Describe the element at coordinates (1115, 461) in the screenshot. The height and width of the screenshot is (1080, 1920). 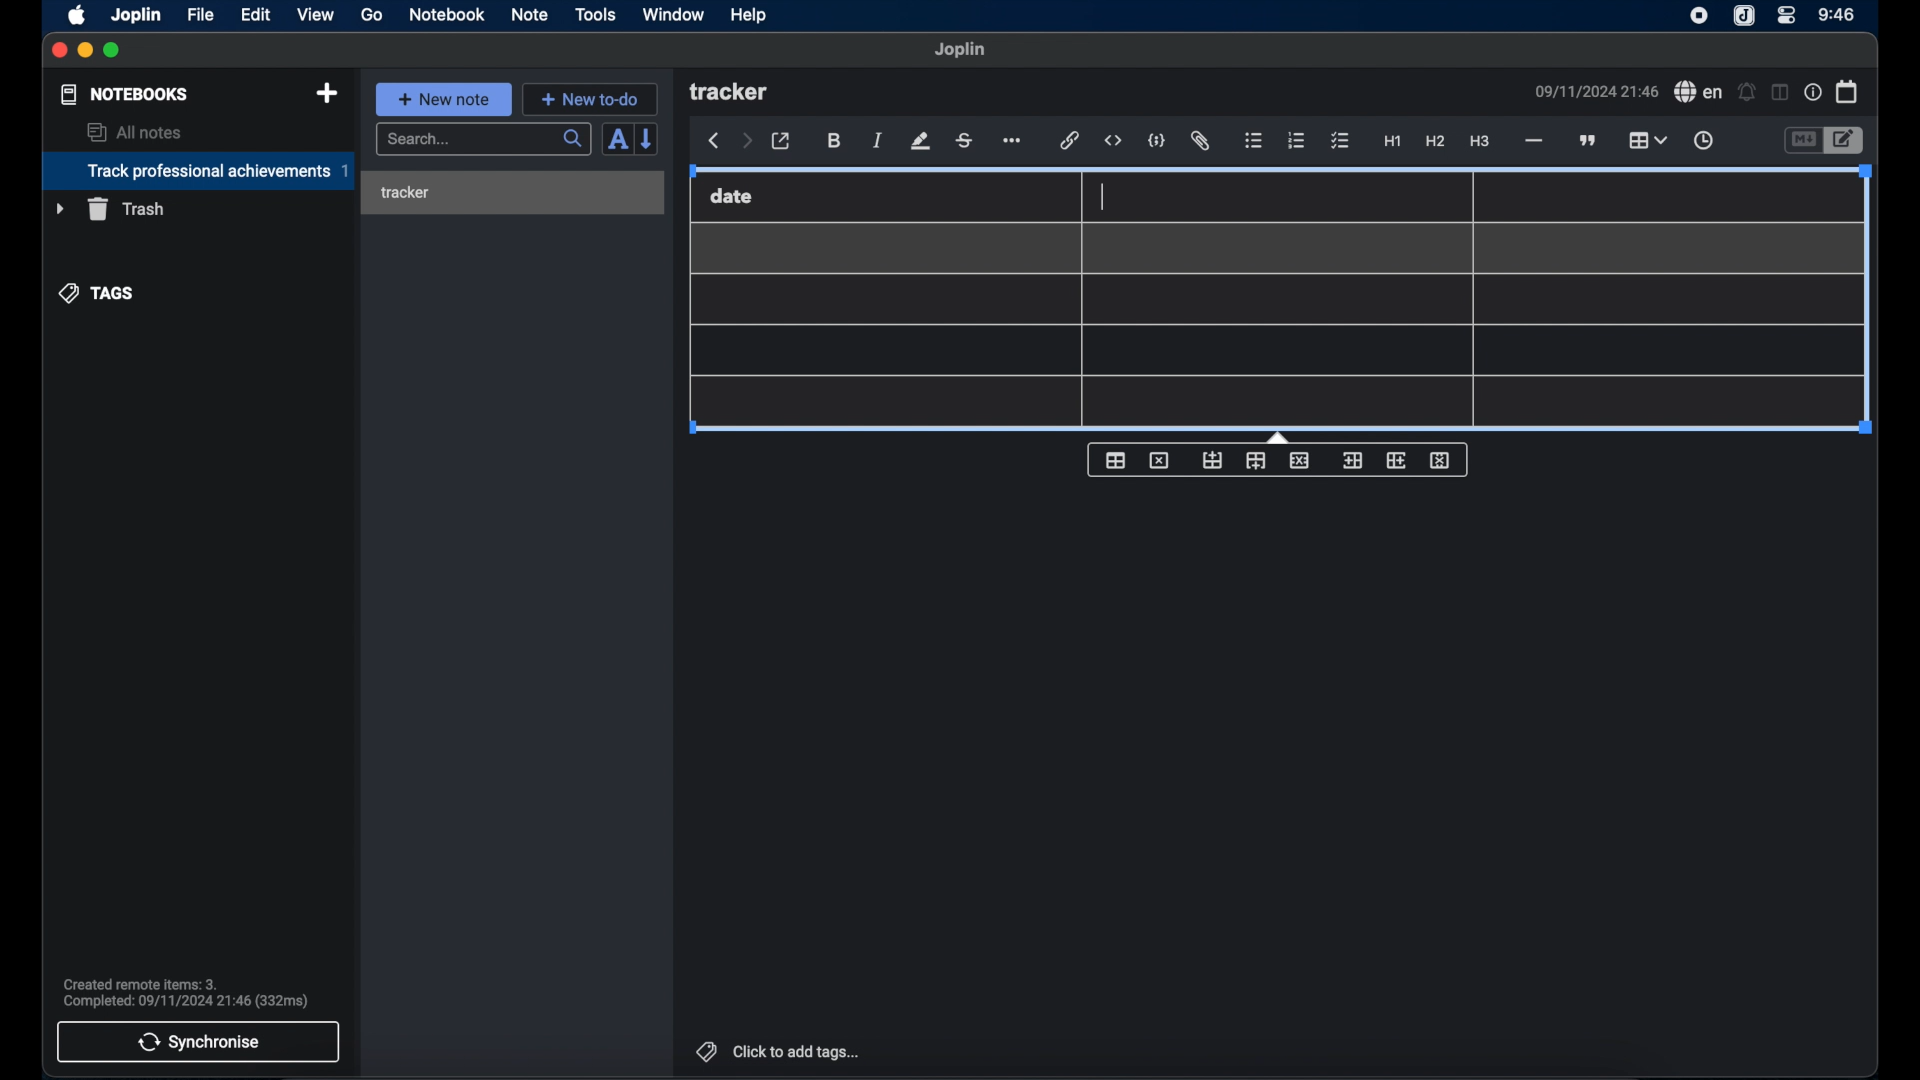
I see `table properties` at that location.